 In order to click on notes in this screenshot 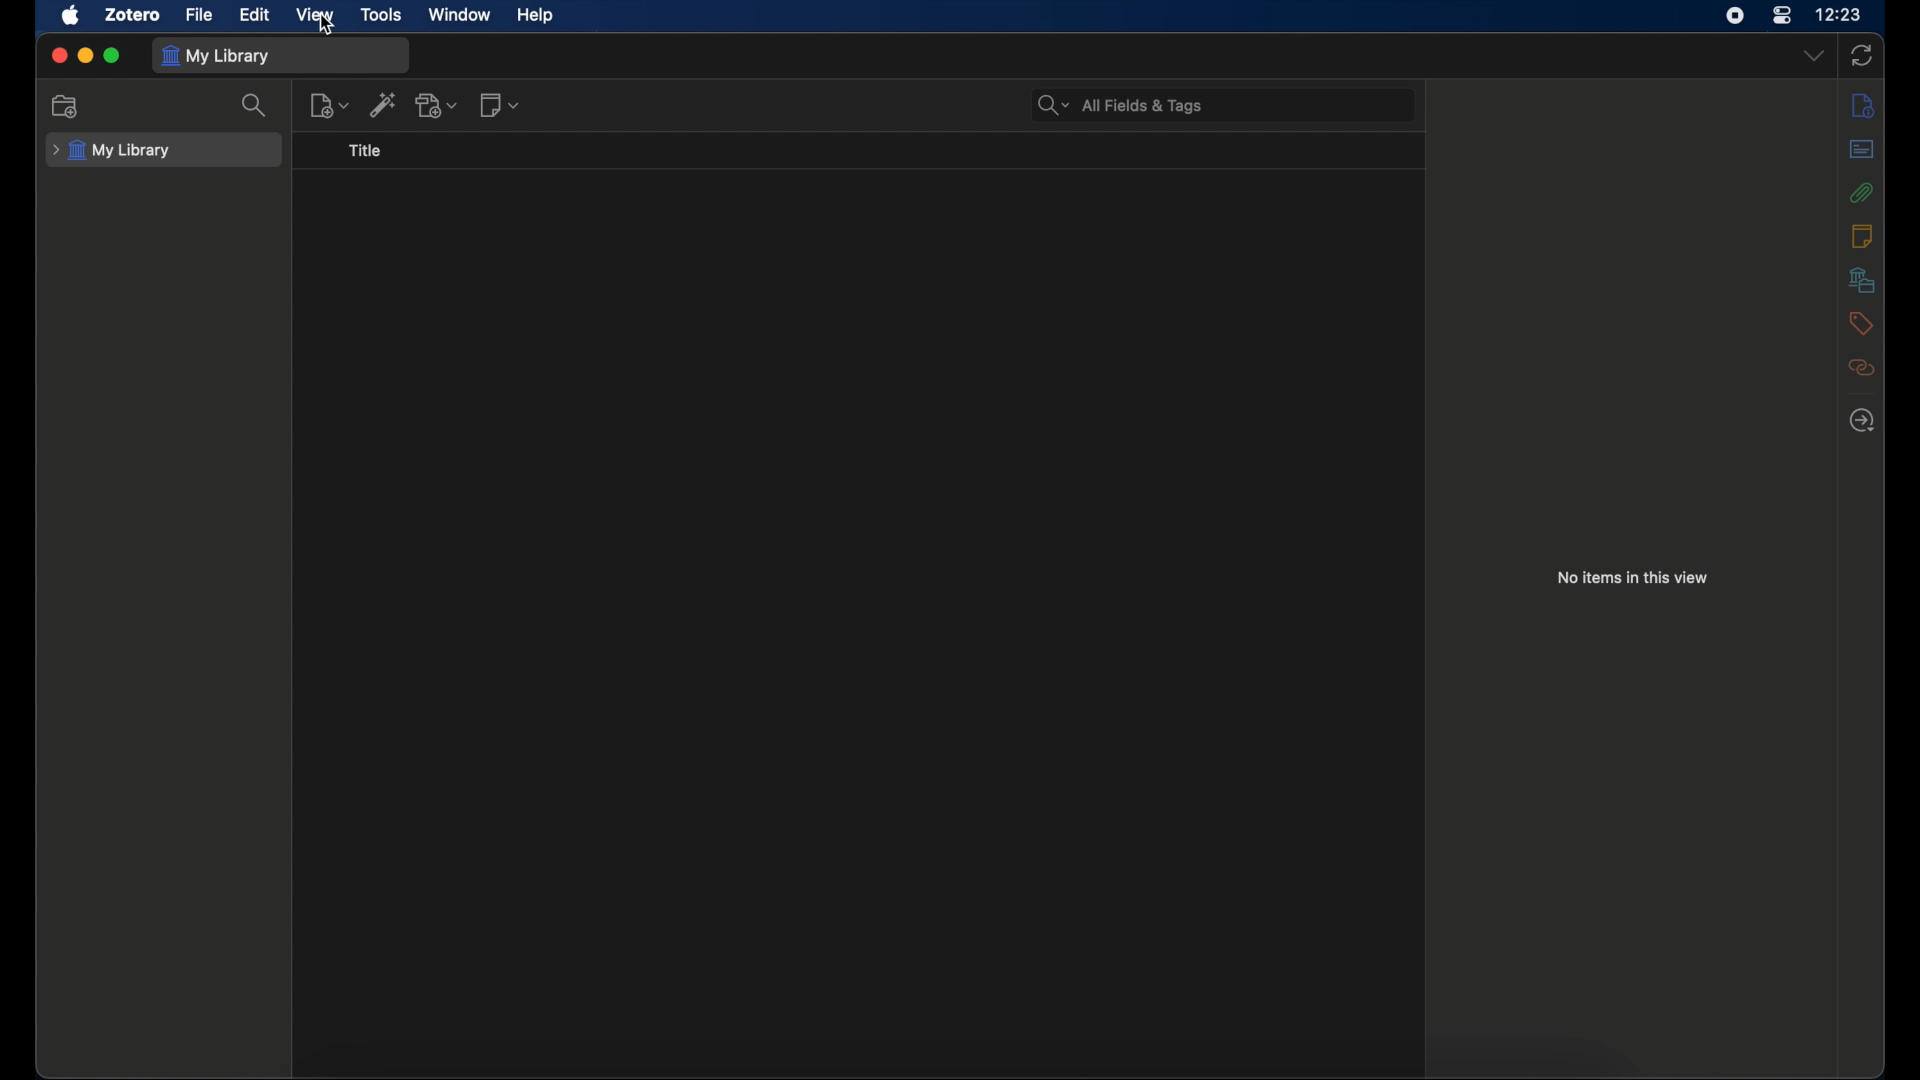, I will do `click(1862, 236)`.